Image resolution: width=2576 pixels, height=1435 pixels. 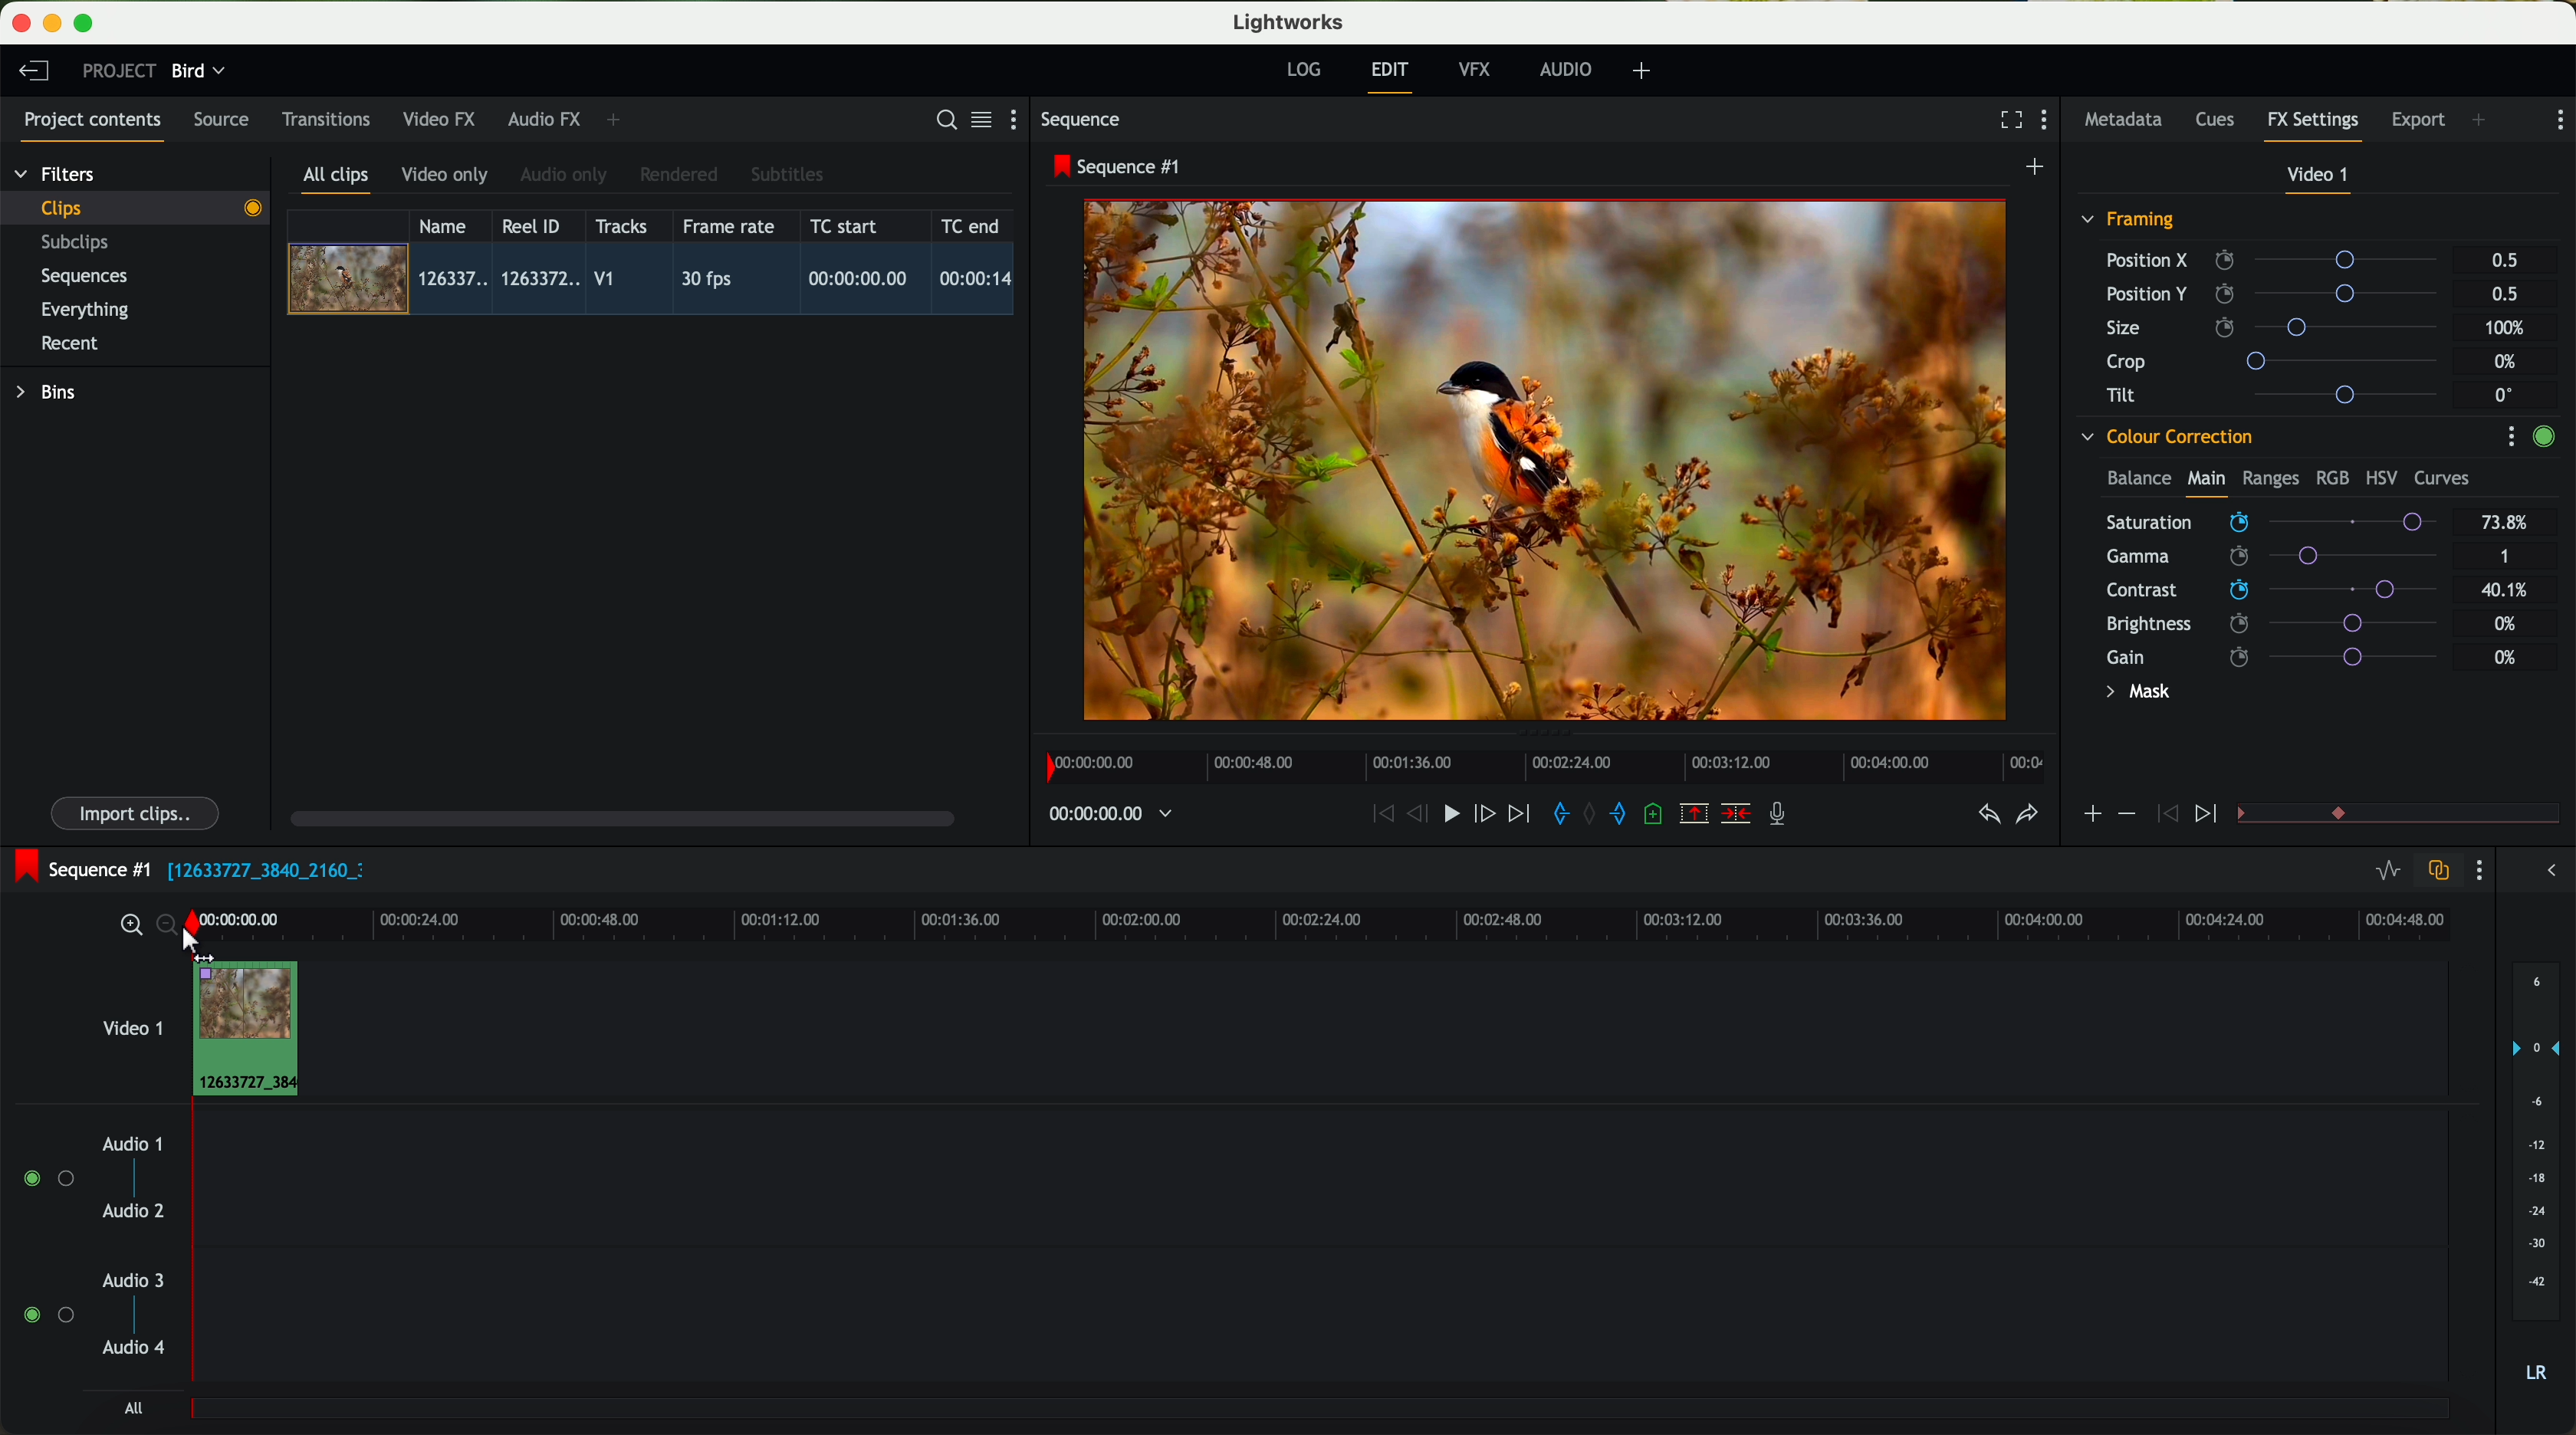 I want to click on play, so click(x=1450, y=812).